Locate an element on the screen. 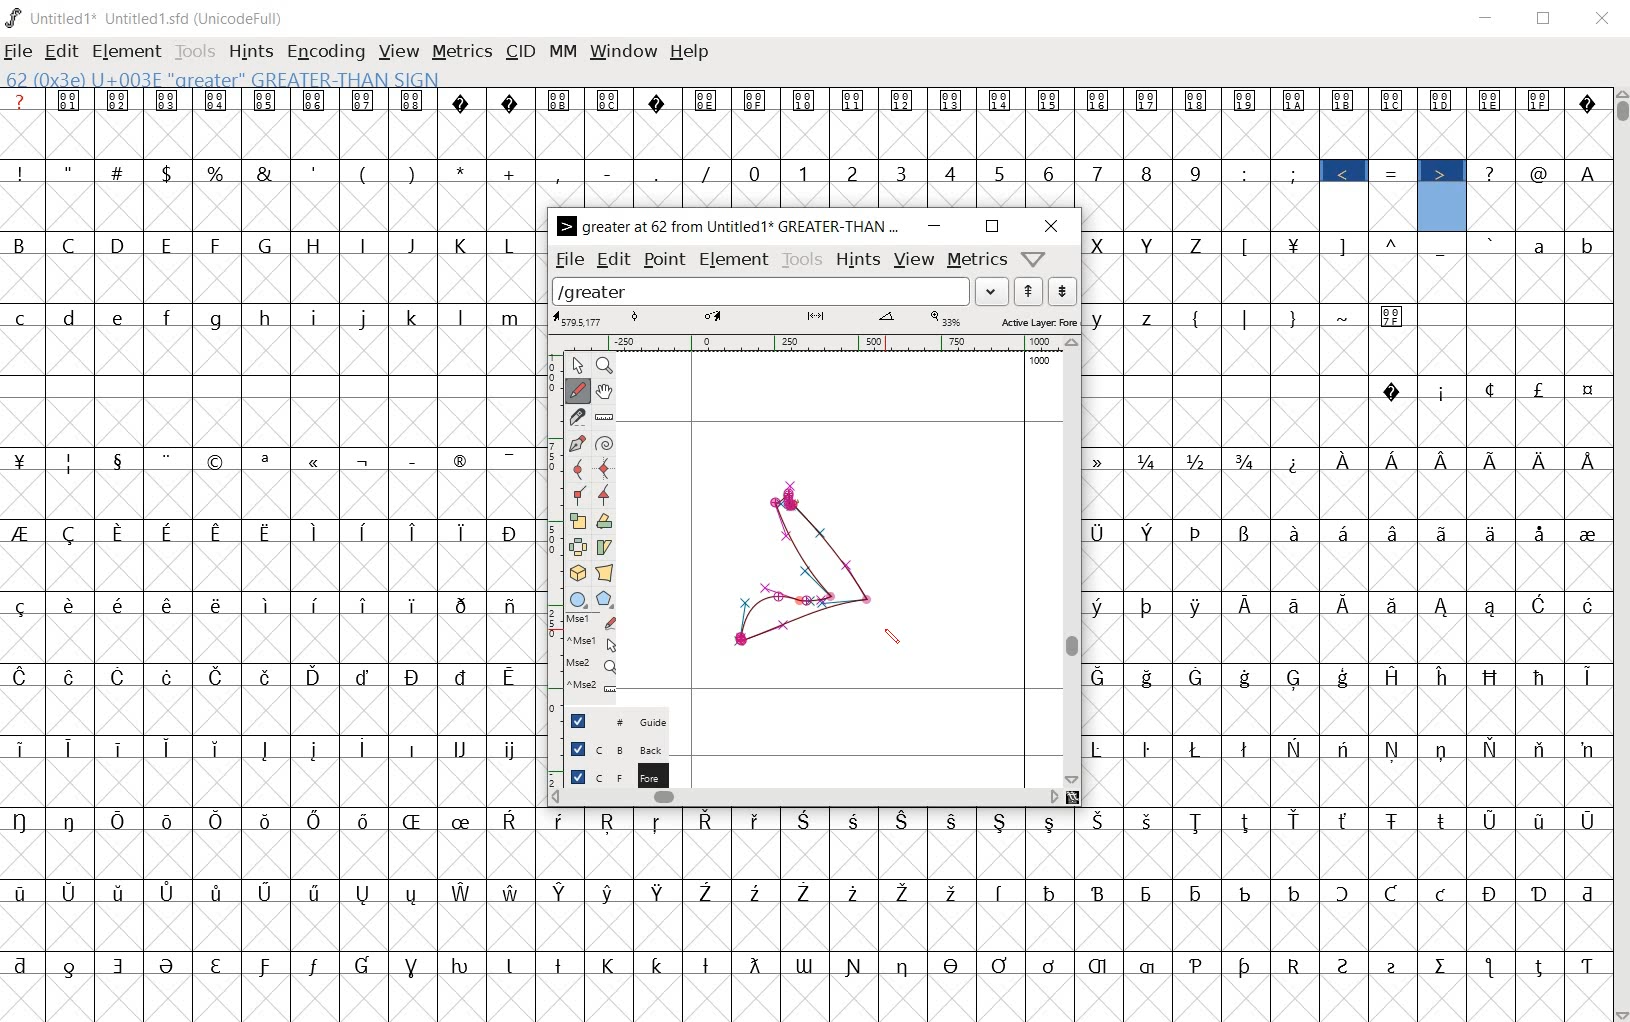 Image resolution: width=1630 pixels, height=1022 pixels. background is located at coordinates (610, 749).